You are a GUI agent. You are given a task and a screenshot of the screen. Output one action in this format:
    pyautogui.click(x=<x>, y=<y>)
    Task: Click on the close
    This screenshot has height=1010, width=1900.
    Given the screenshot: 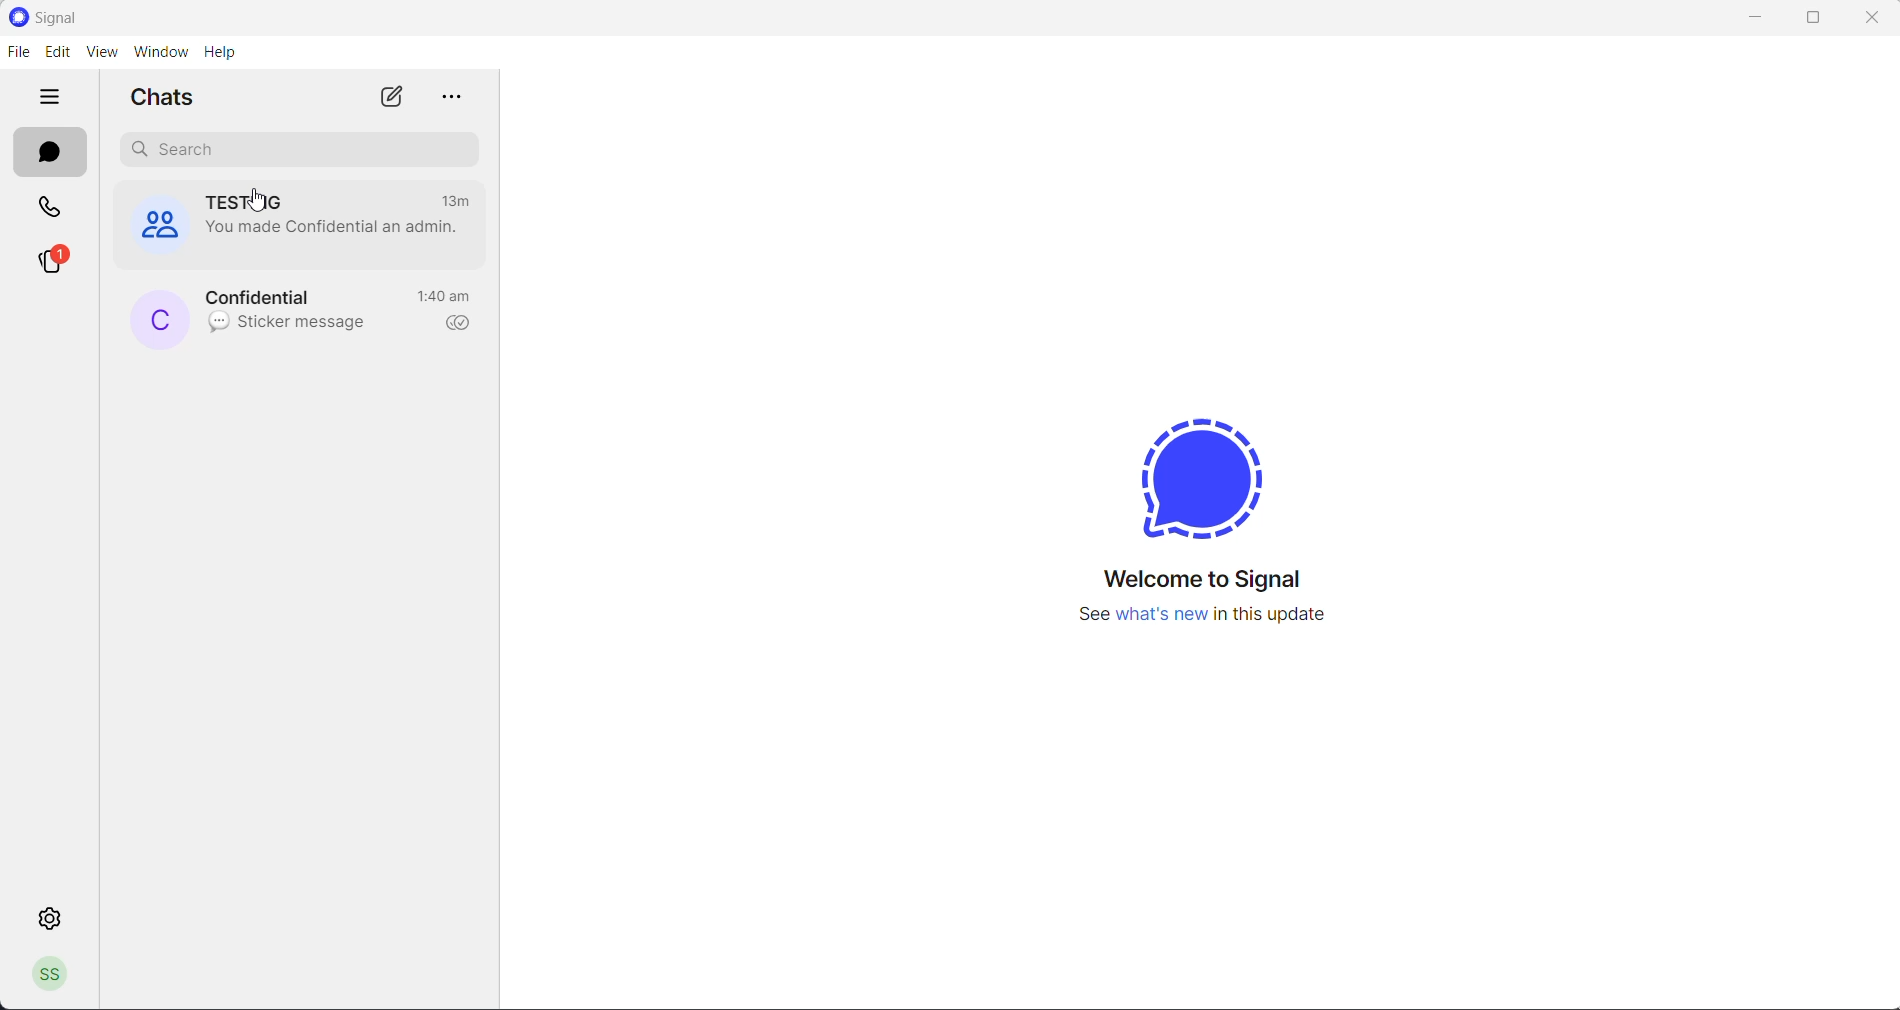 What is the action you would take?
    pyautogui.click(x=1877, y=19)
    